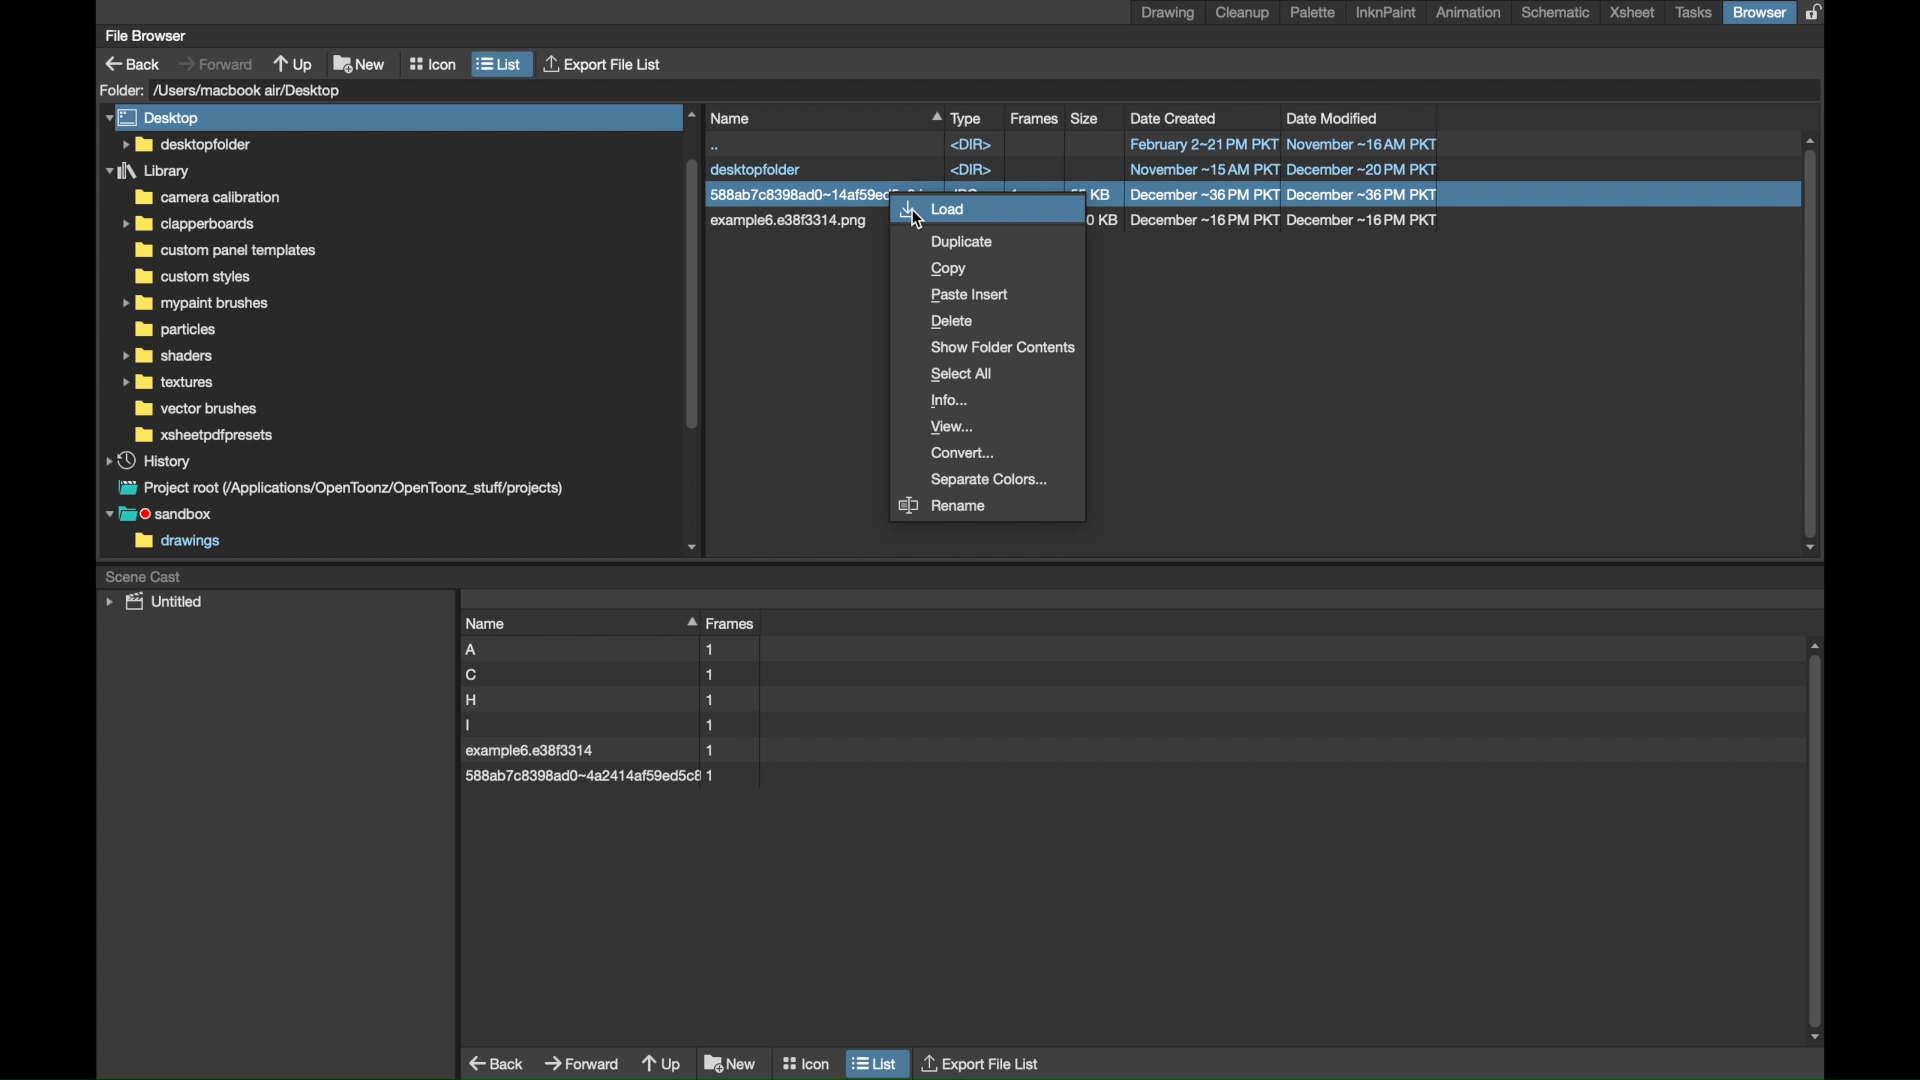 The height and width of the screenshot is (1080, 1920). Describe the element at coordinates (215, 63) in the screenshot. I see `forward` at that location.